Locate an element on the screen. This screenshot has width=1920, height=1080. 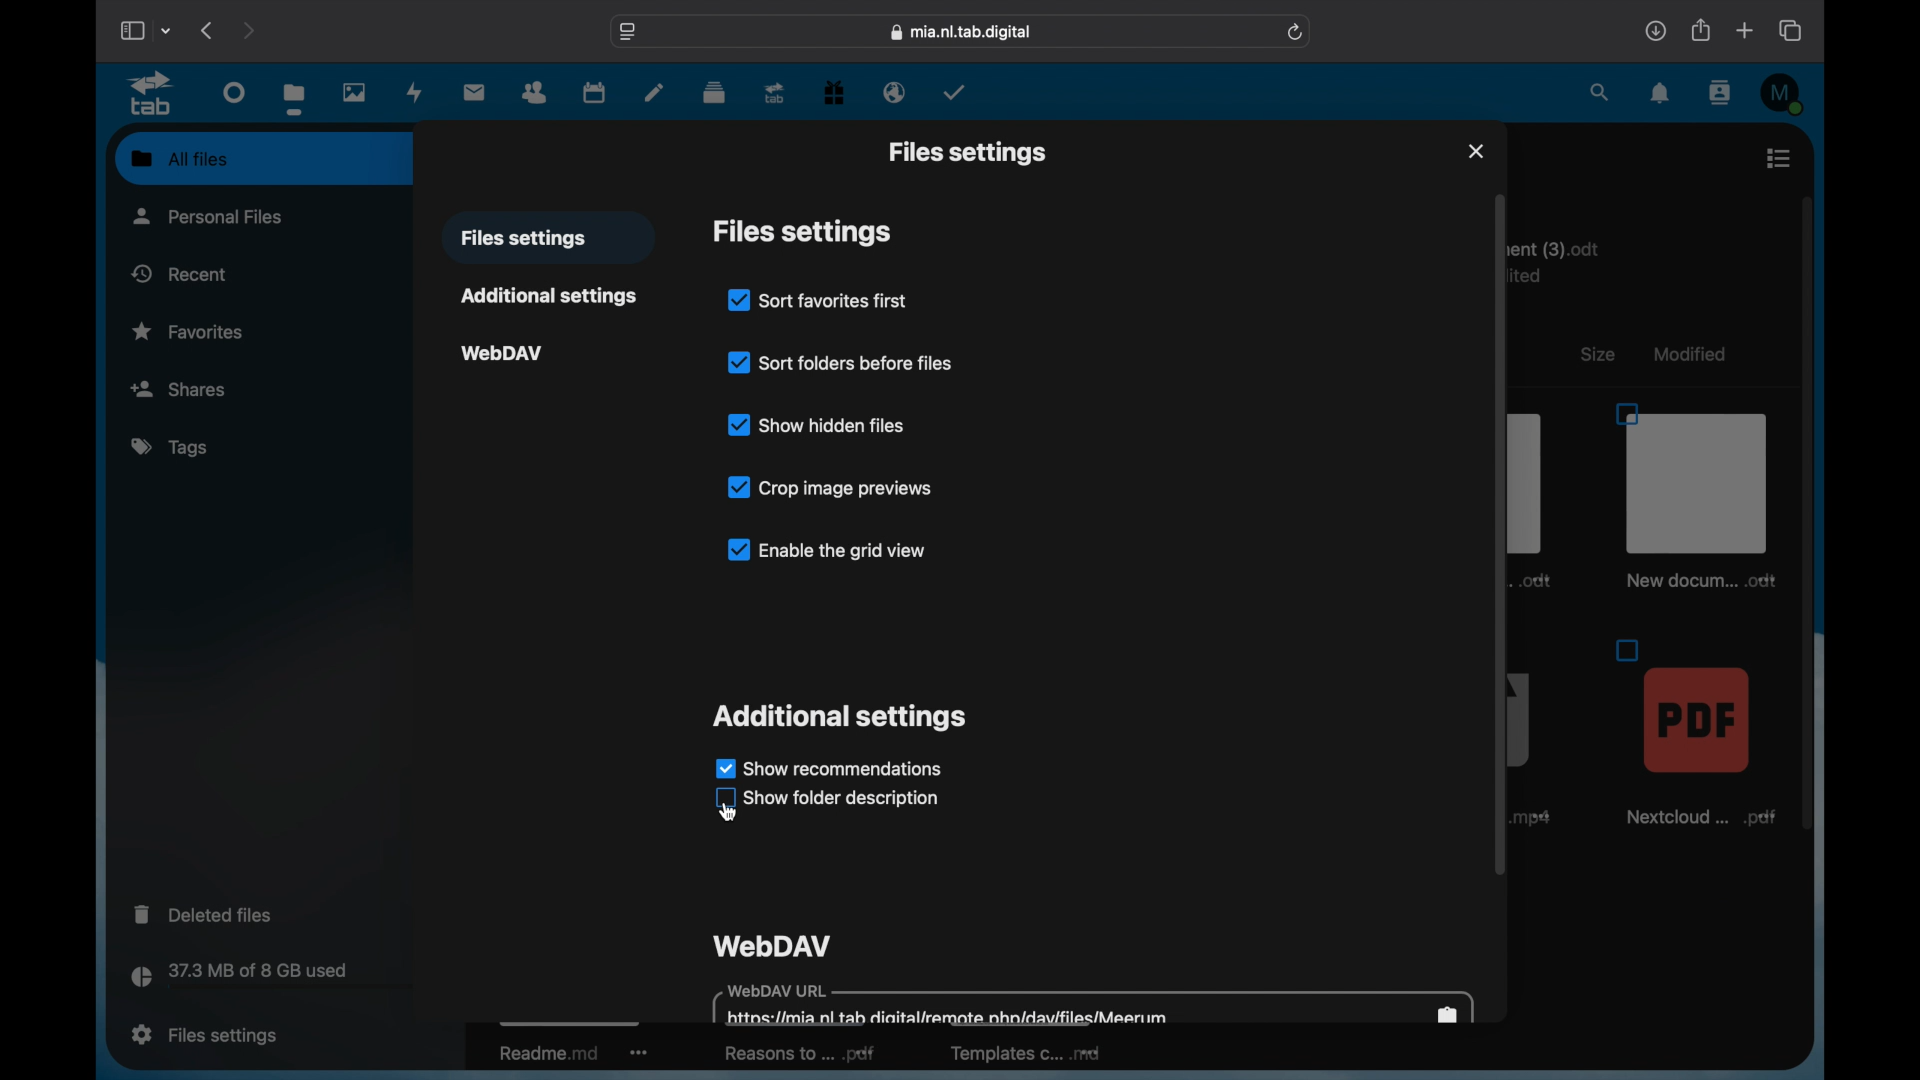
files settings is located at coordinates (967, 152).